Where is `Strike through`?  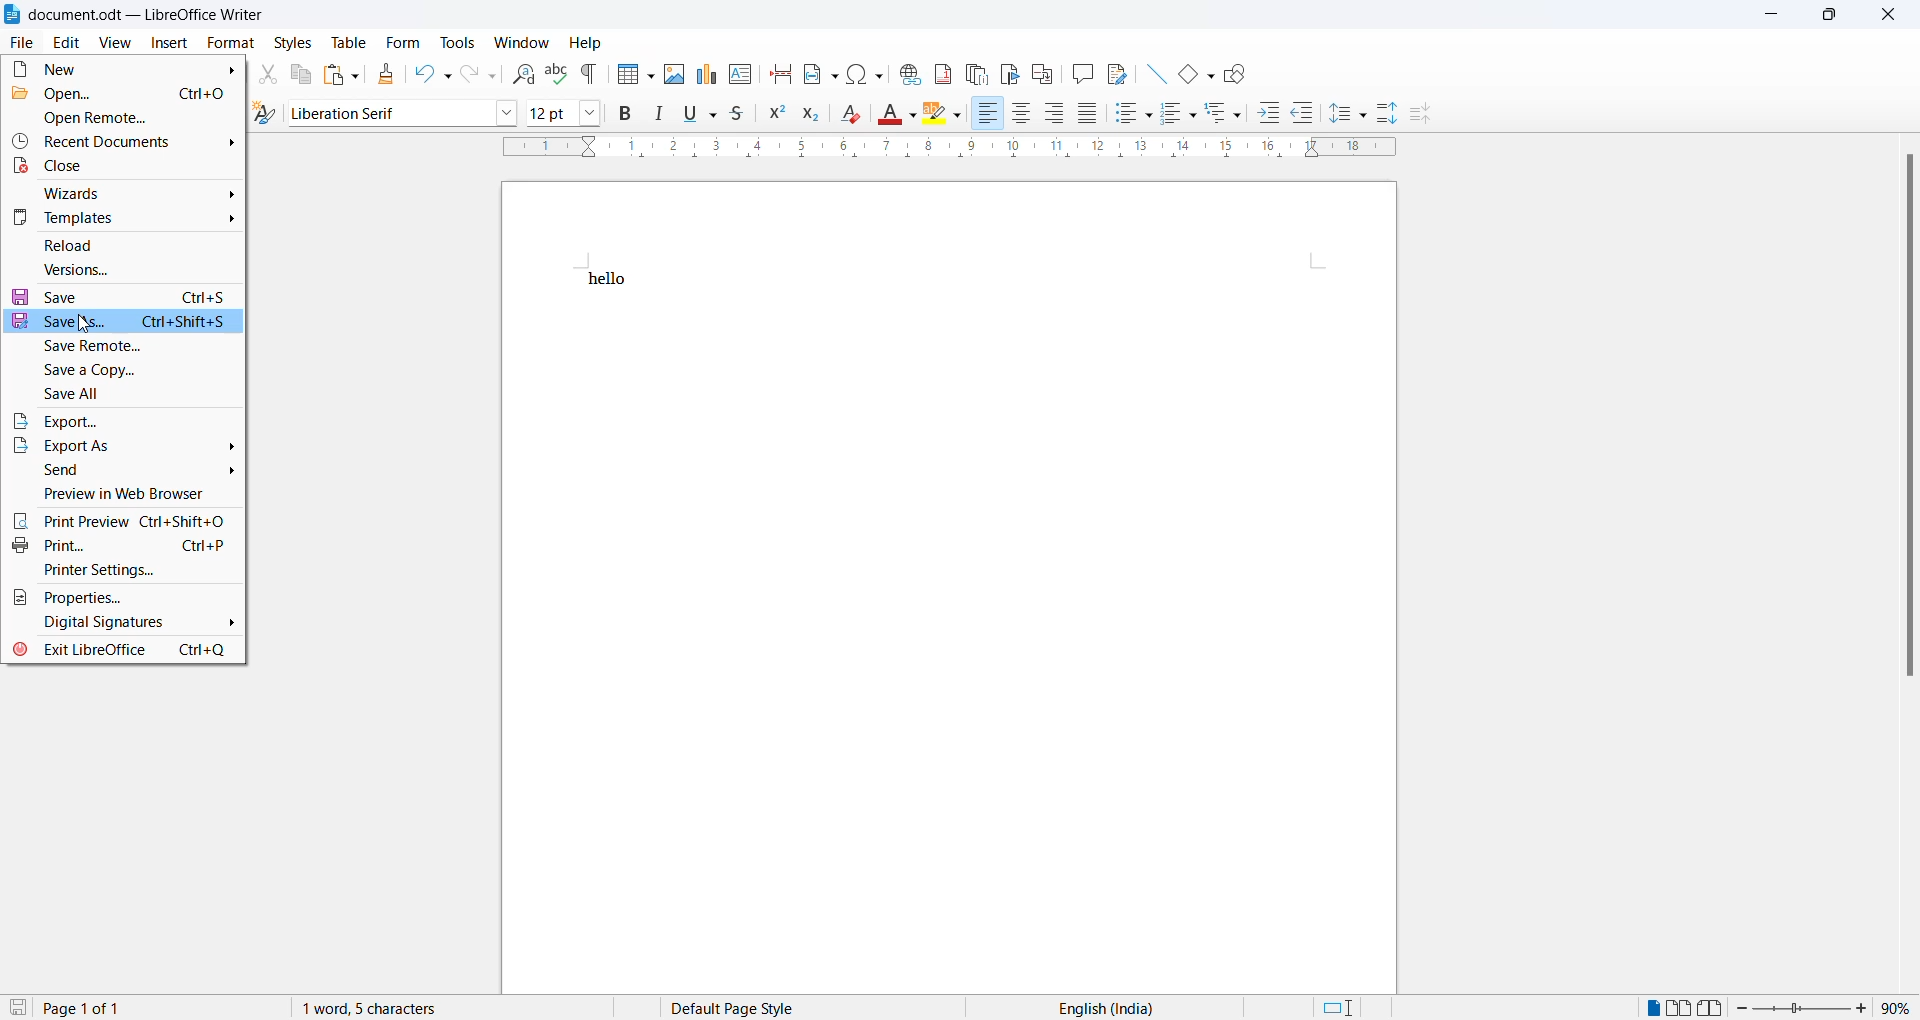
Strike through is located at coordinates (736, 117).